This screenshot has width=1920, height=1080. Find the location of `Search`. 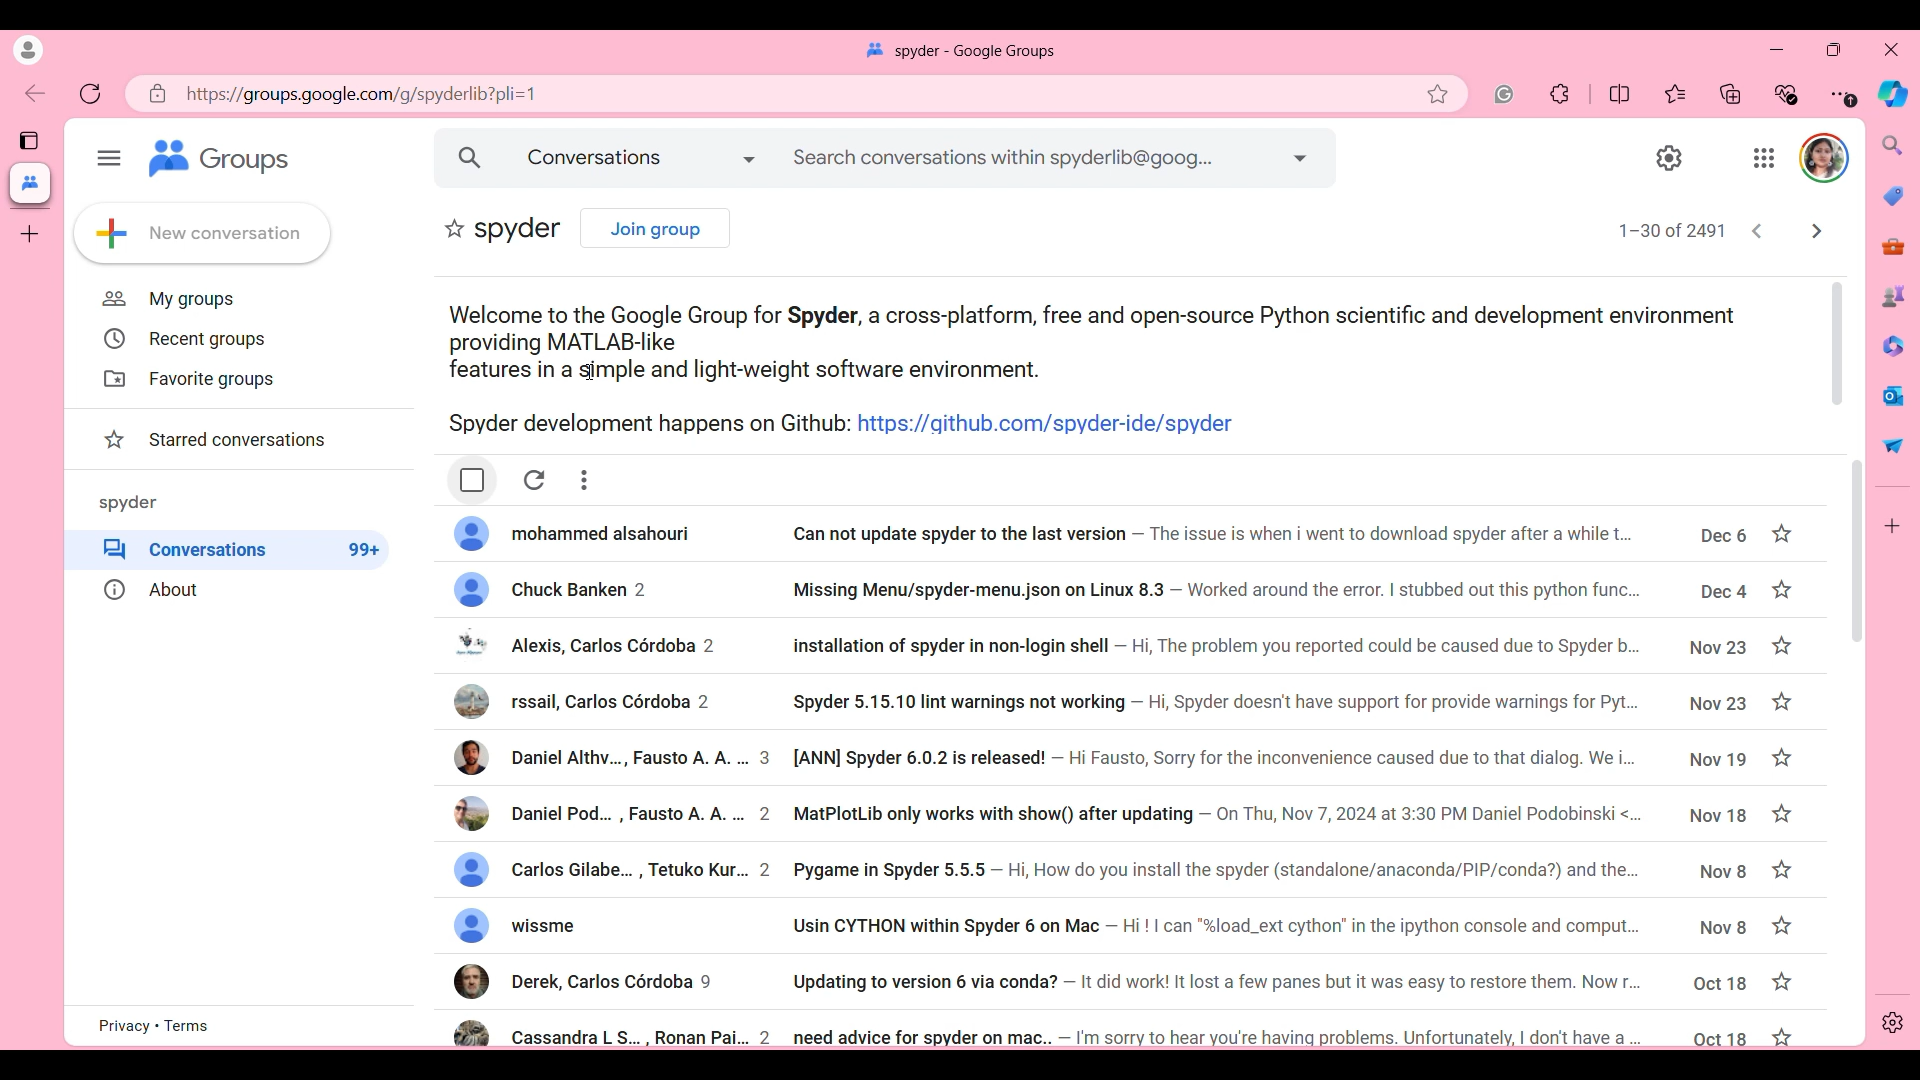

Search is located at coordinates (1892, 144).